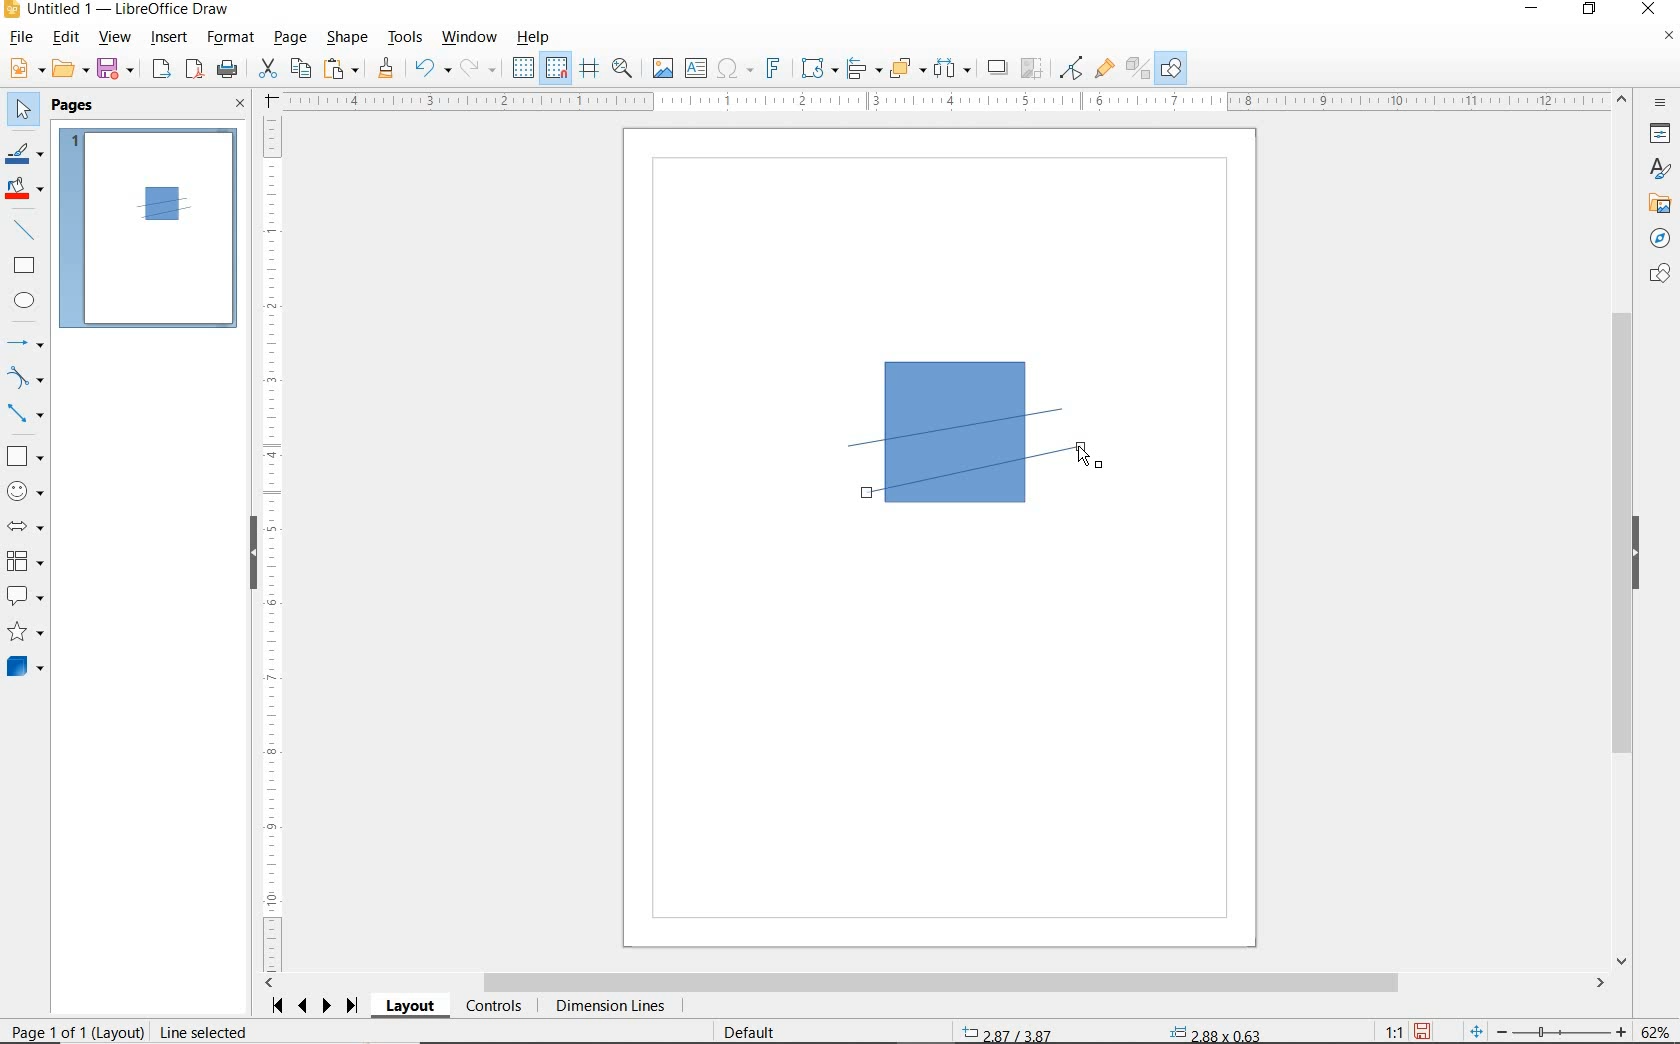 This screenshot has height=1044, width=1680. I want to click on SHAPES, so click(1657, 275).